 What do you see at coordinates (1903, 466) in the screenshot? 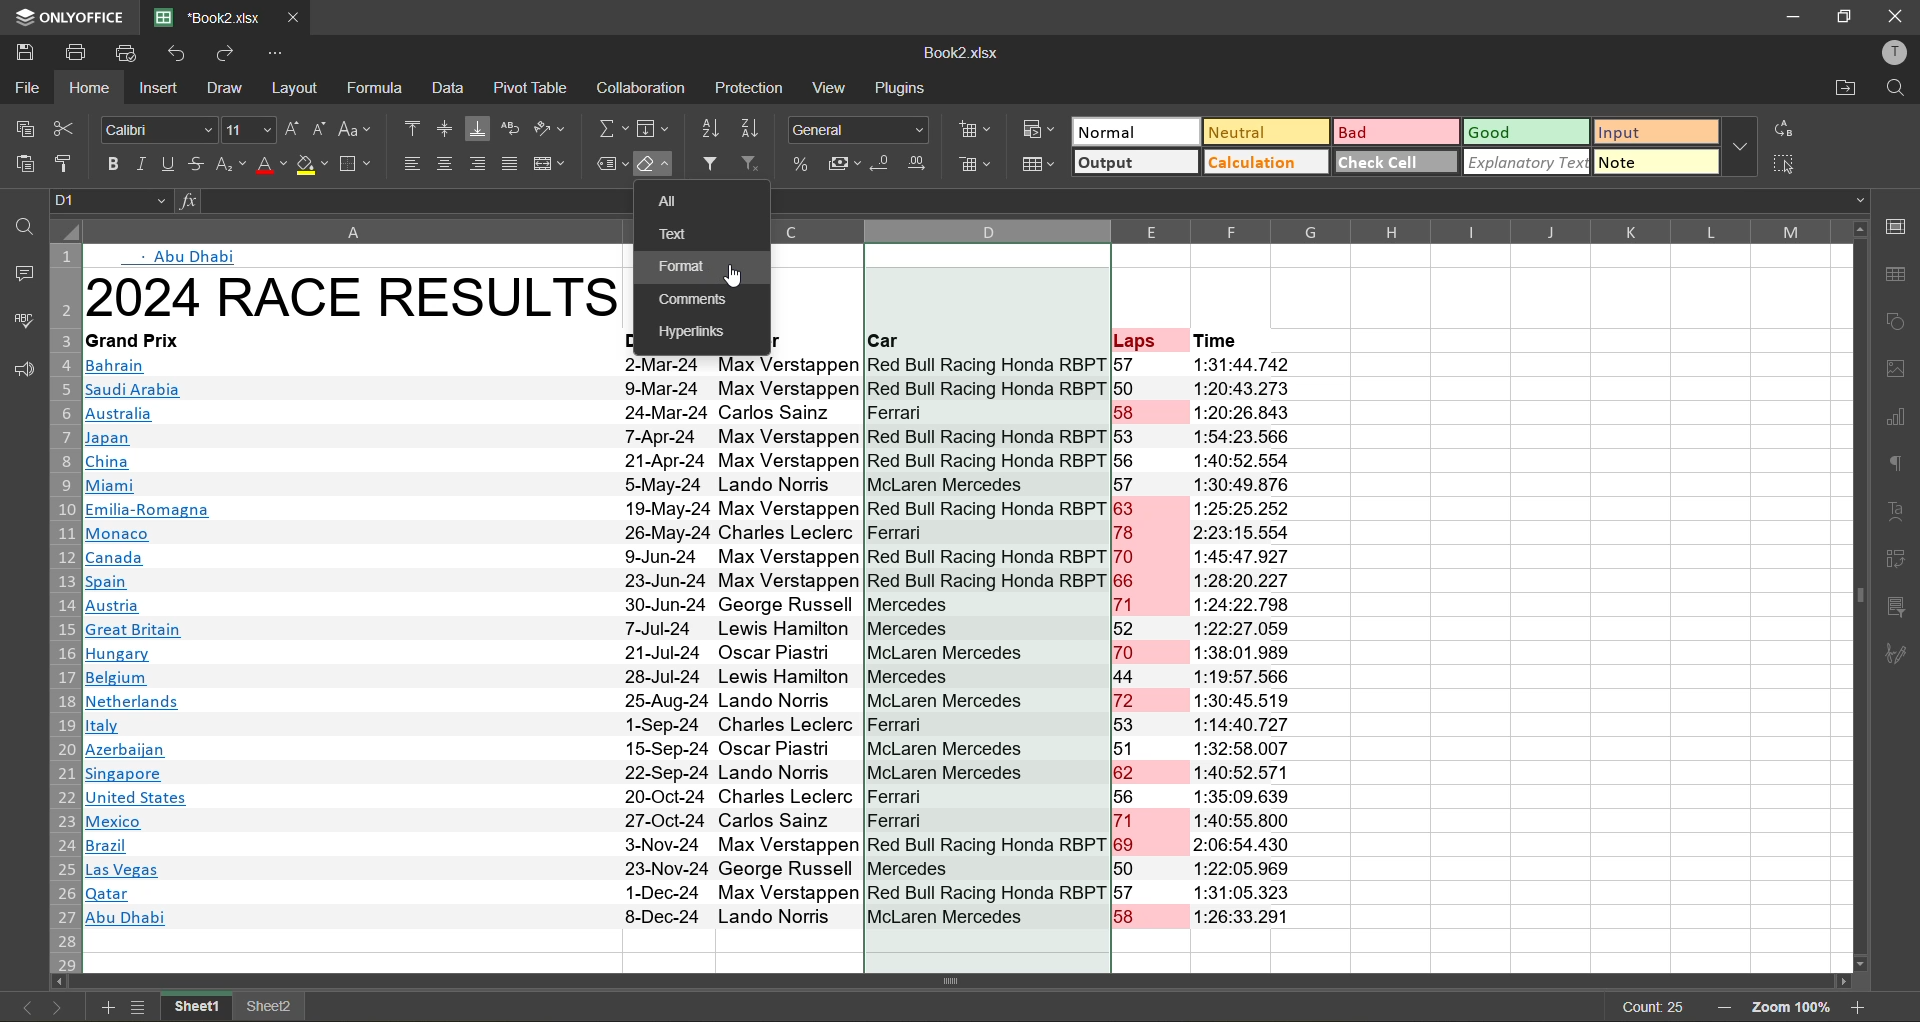
I see `paragraph` at bounding box center [1903, 466].